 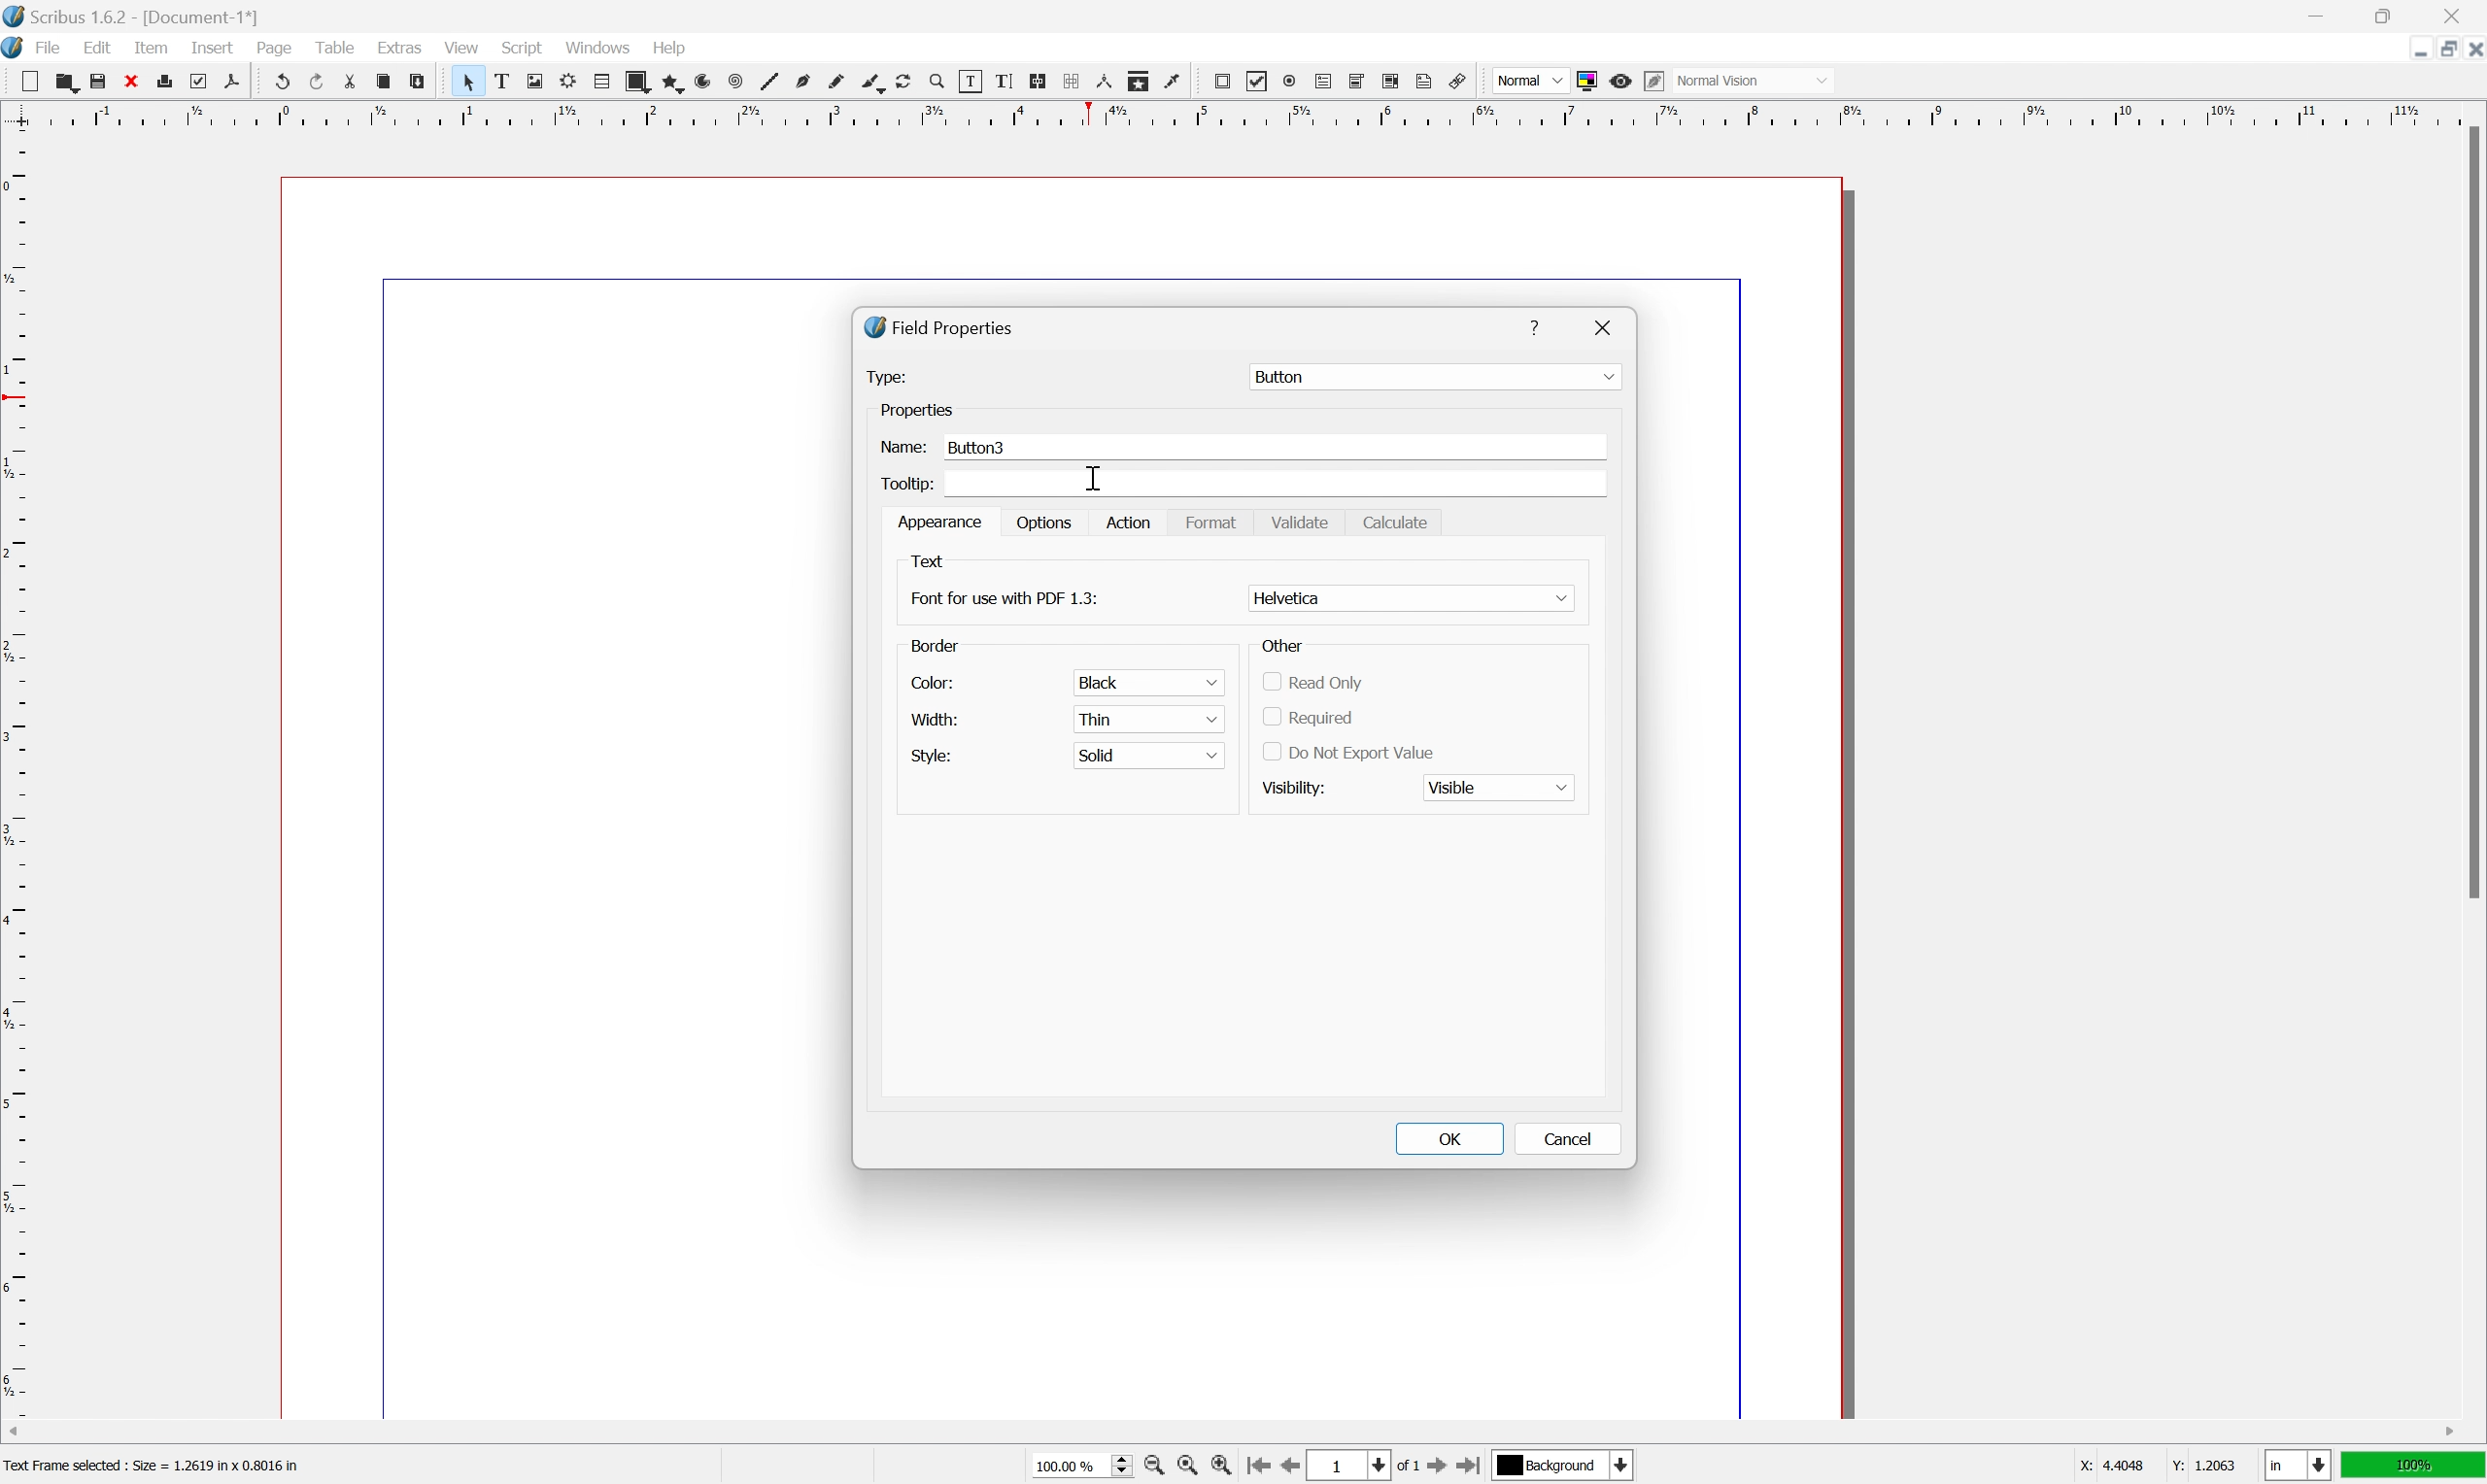 I want to click on read only, so click(x=1314, y=682).